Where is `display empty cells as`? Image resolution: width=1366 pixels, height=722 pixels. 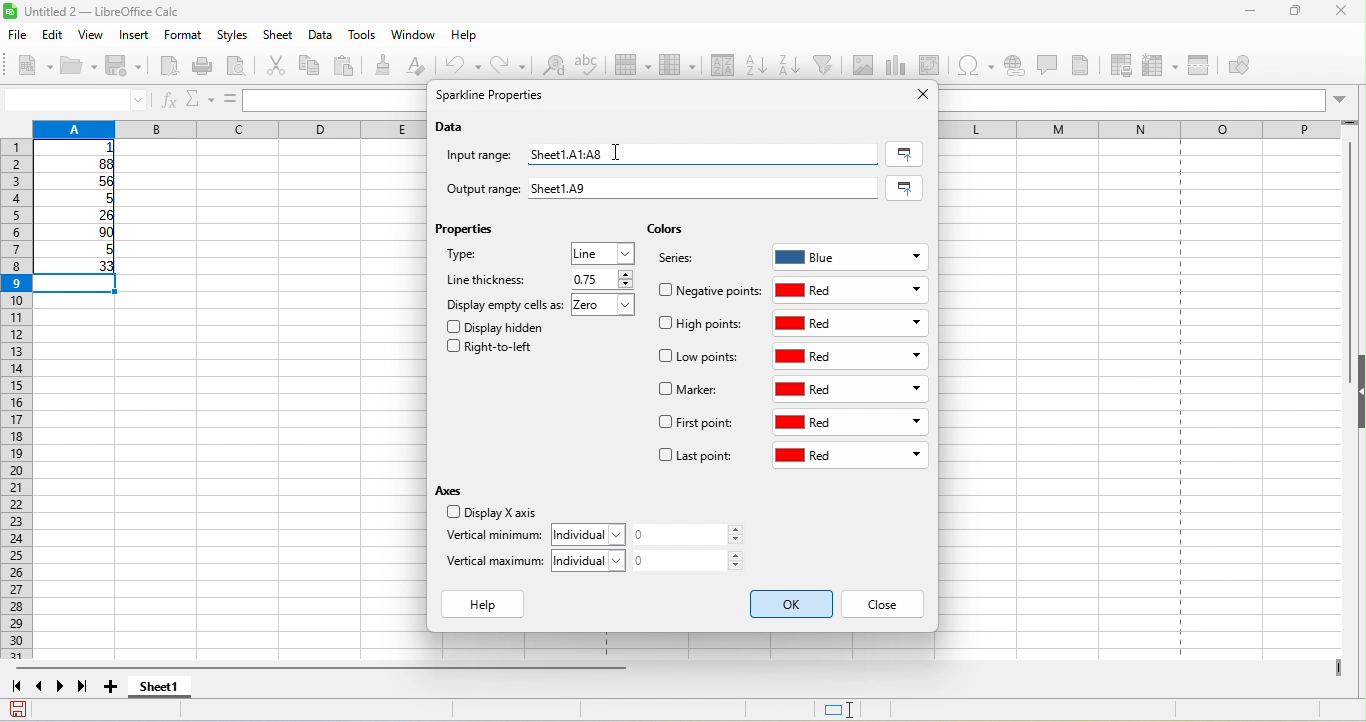
display empty cells as is located at coordinates (505, 304).